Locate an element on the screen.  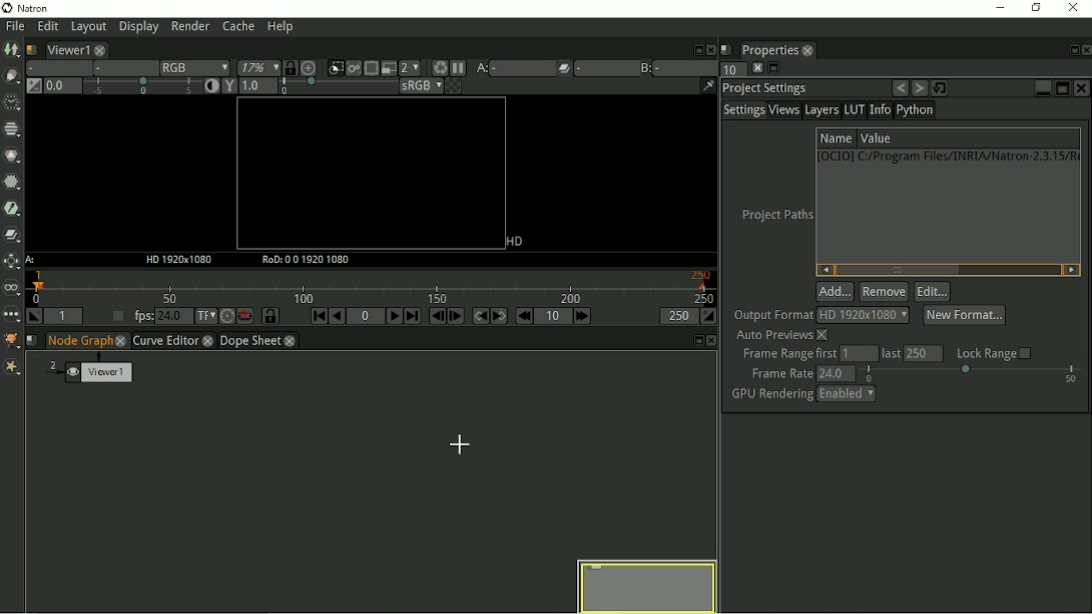
Redo is located at coordinates (919, 88).